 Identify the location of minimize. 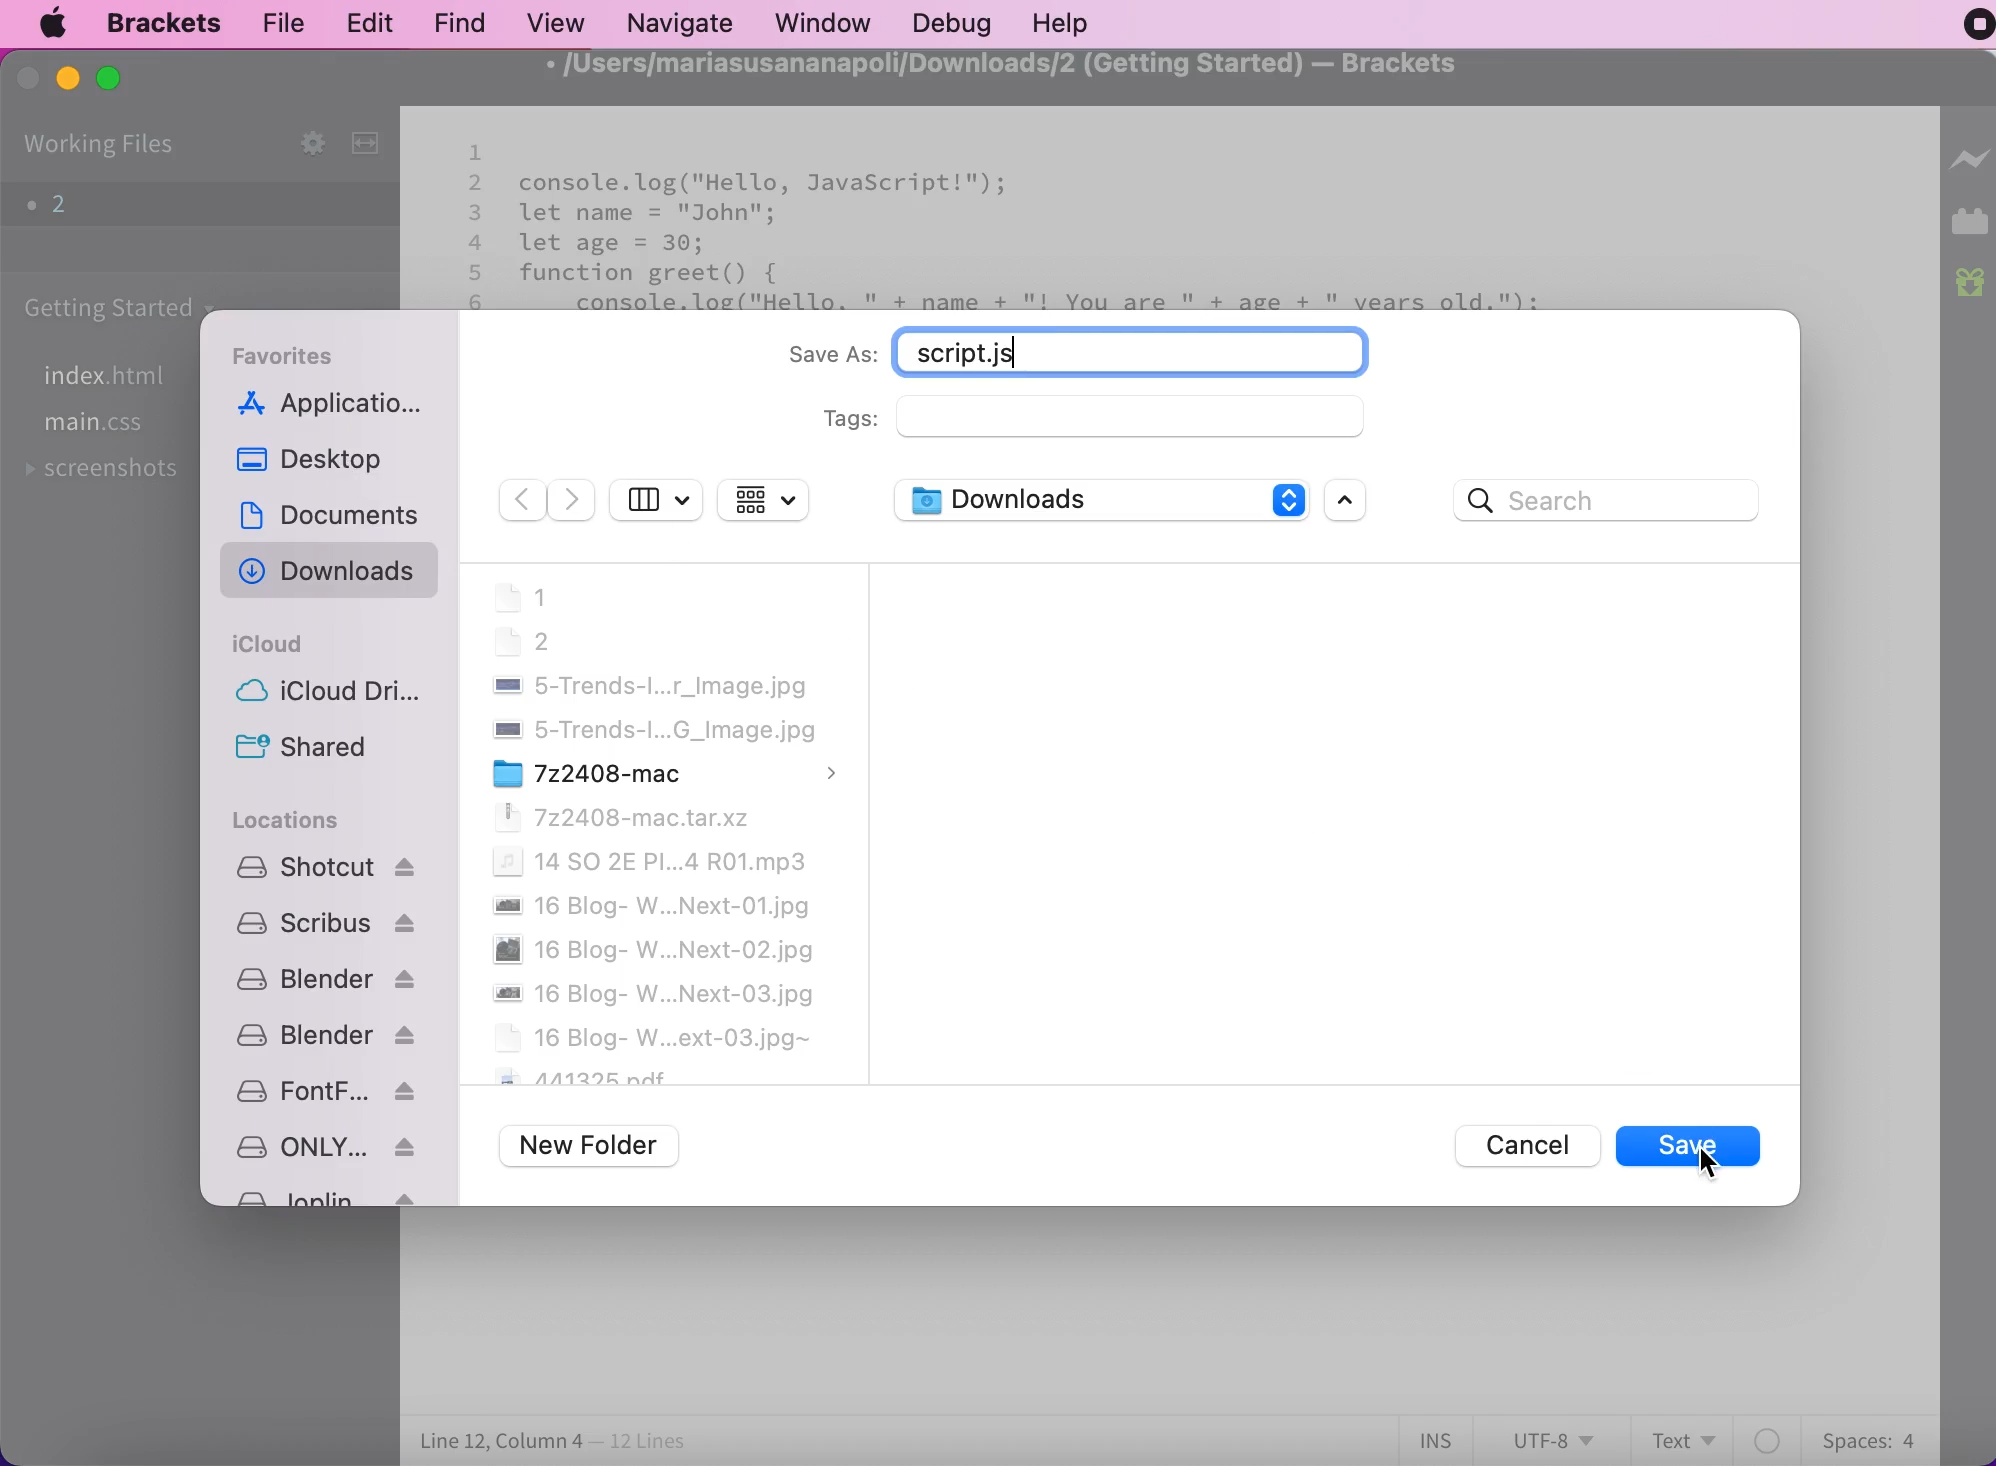
(66, 79).